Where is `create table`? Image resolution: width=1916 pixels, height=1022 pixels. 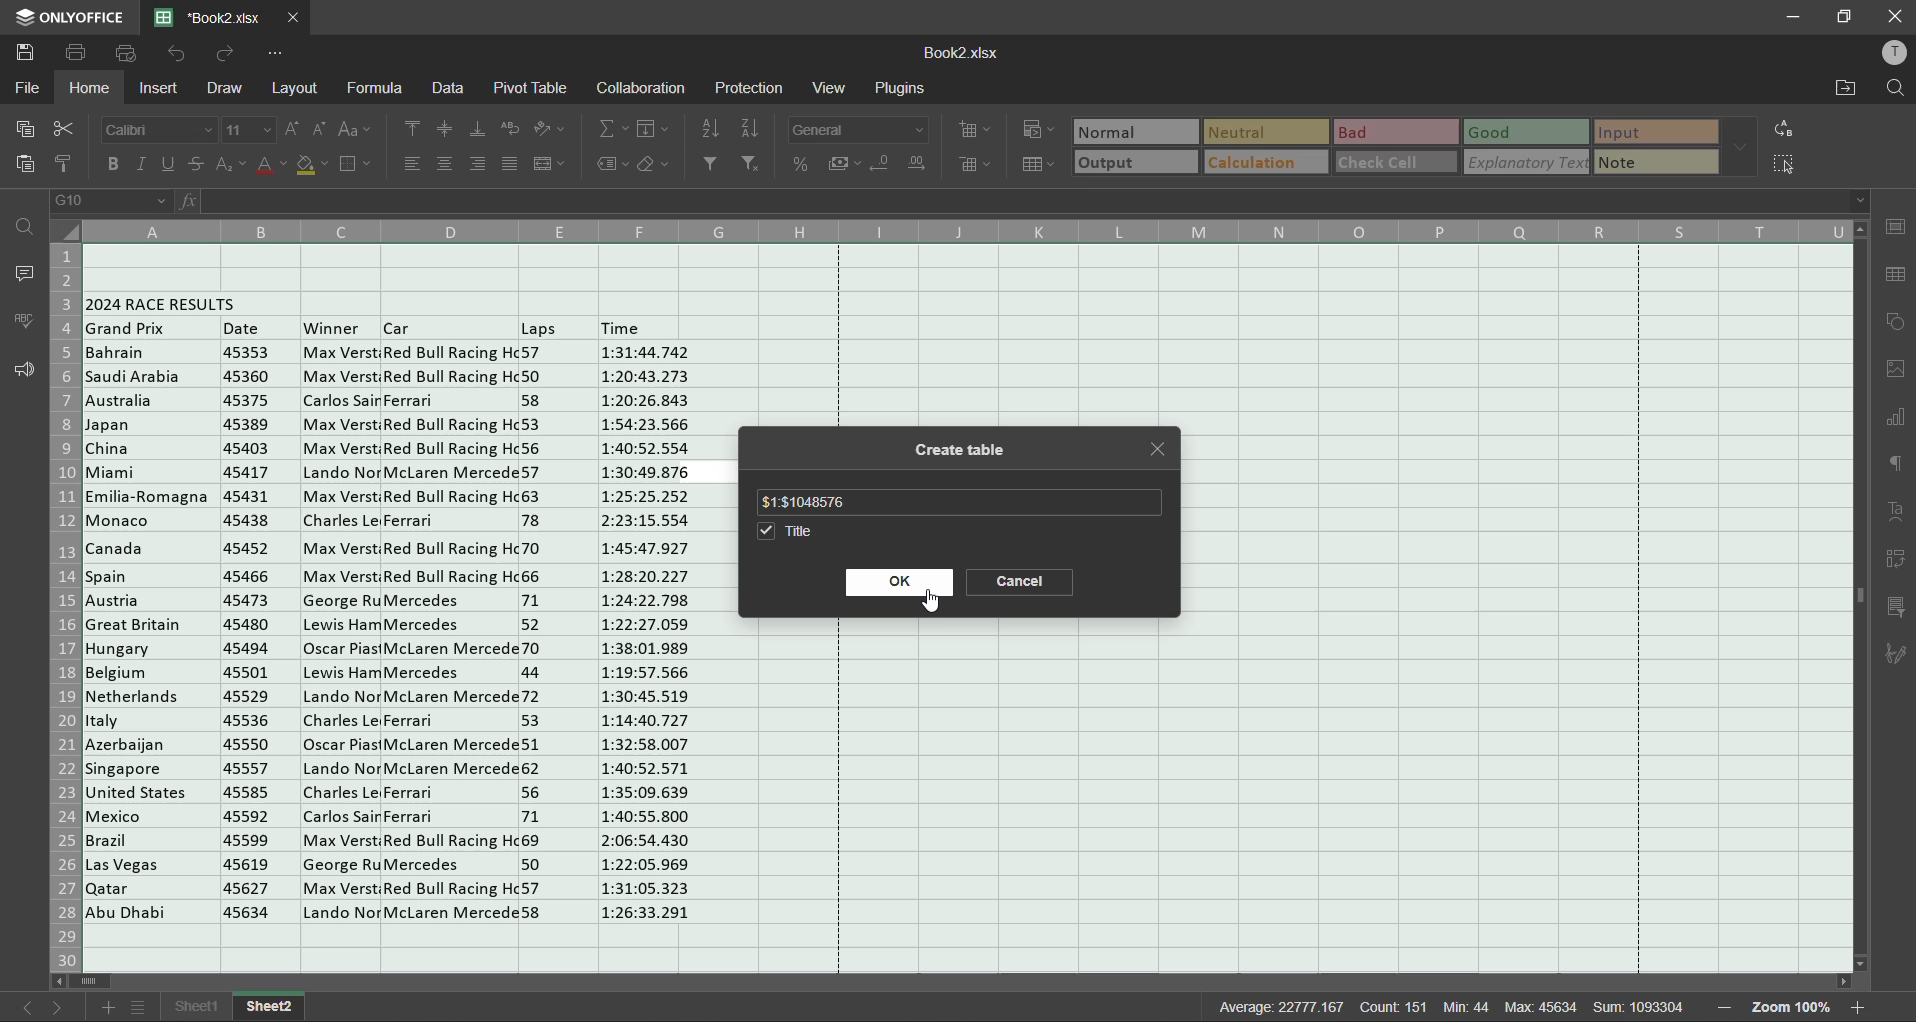 create table is located at coordinates (958, 450).